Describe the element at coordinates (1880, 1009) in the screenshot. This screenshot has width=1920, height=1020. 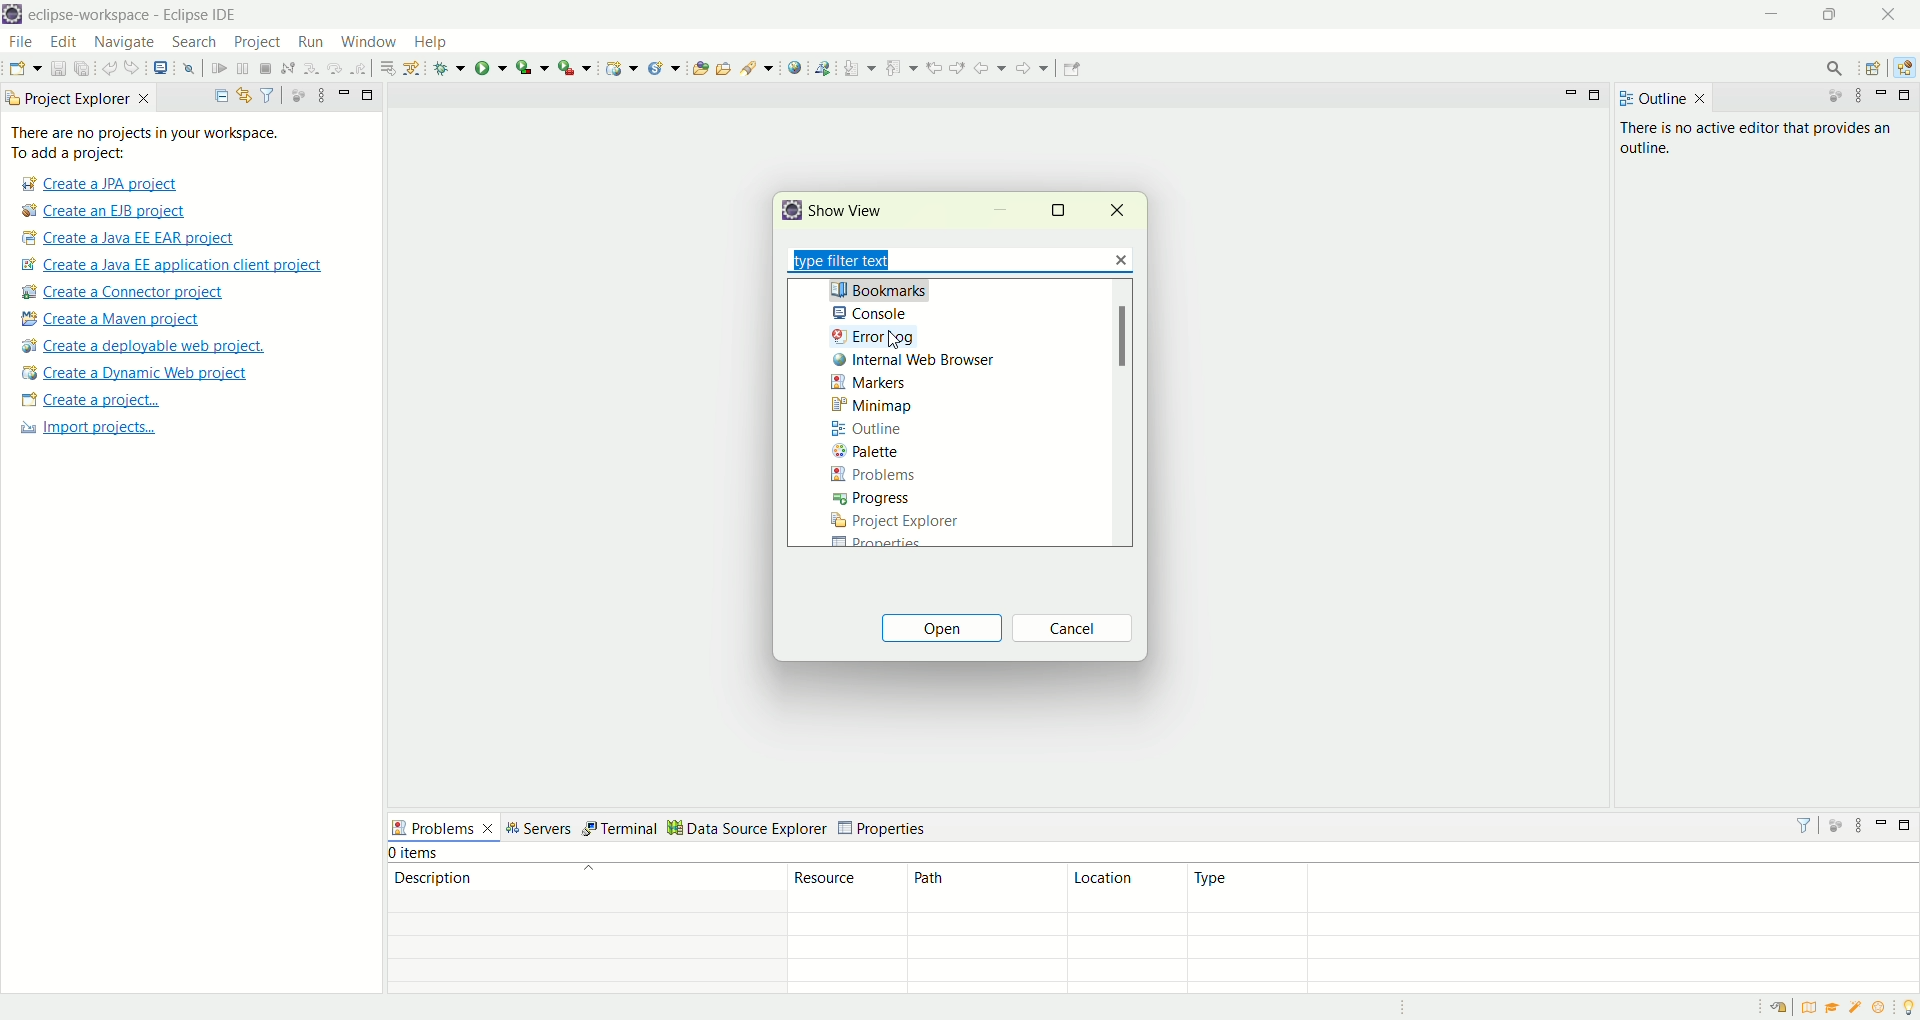
I see `what's new` at that location.